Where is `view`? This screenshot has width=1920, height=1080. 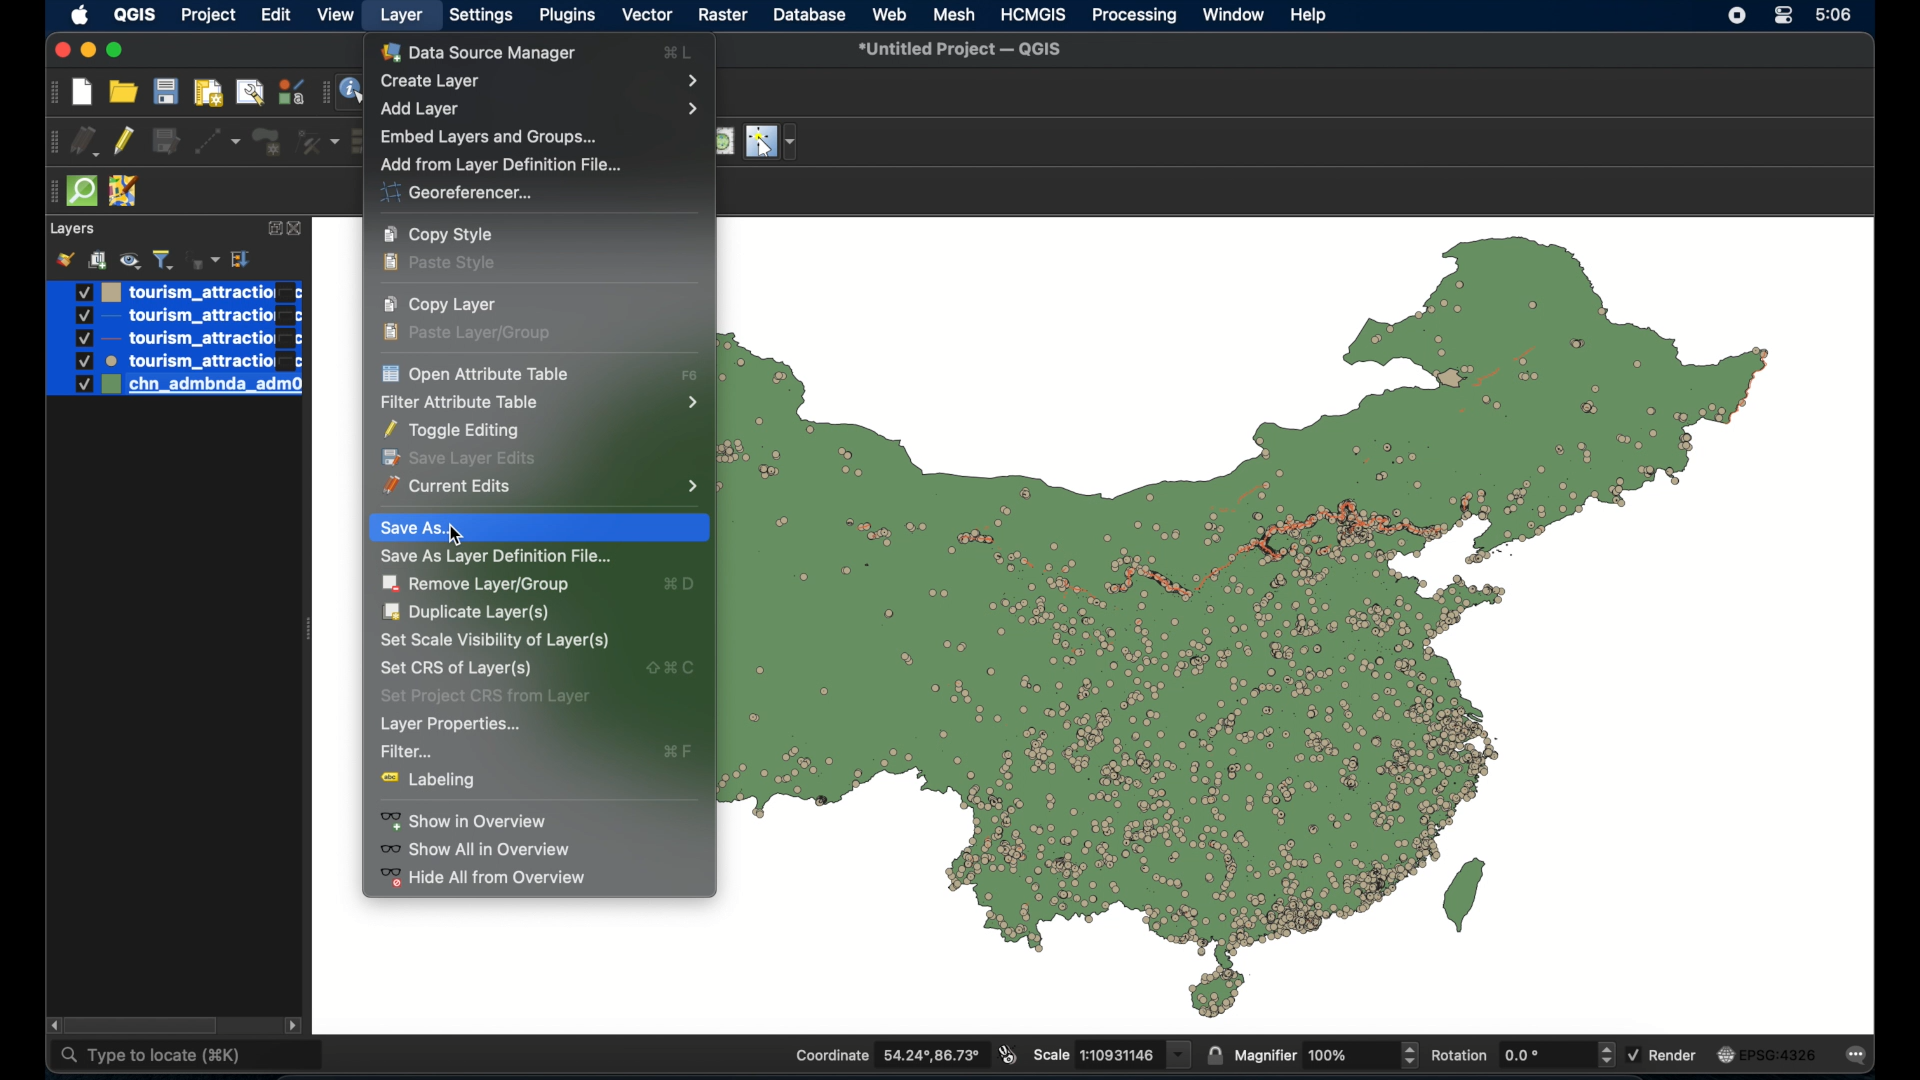
view is located at coordinates (337, 16).